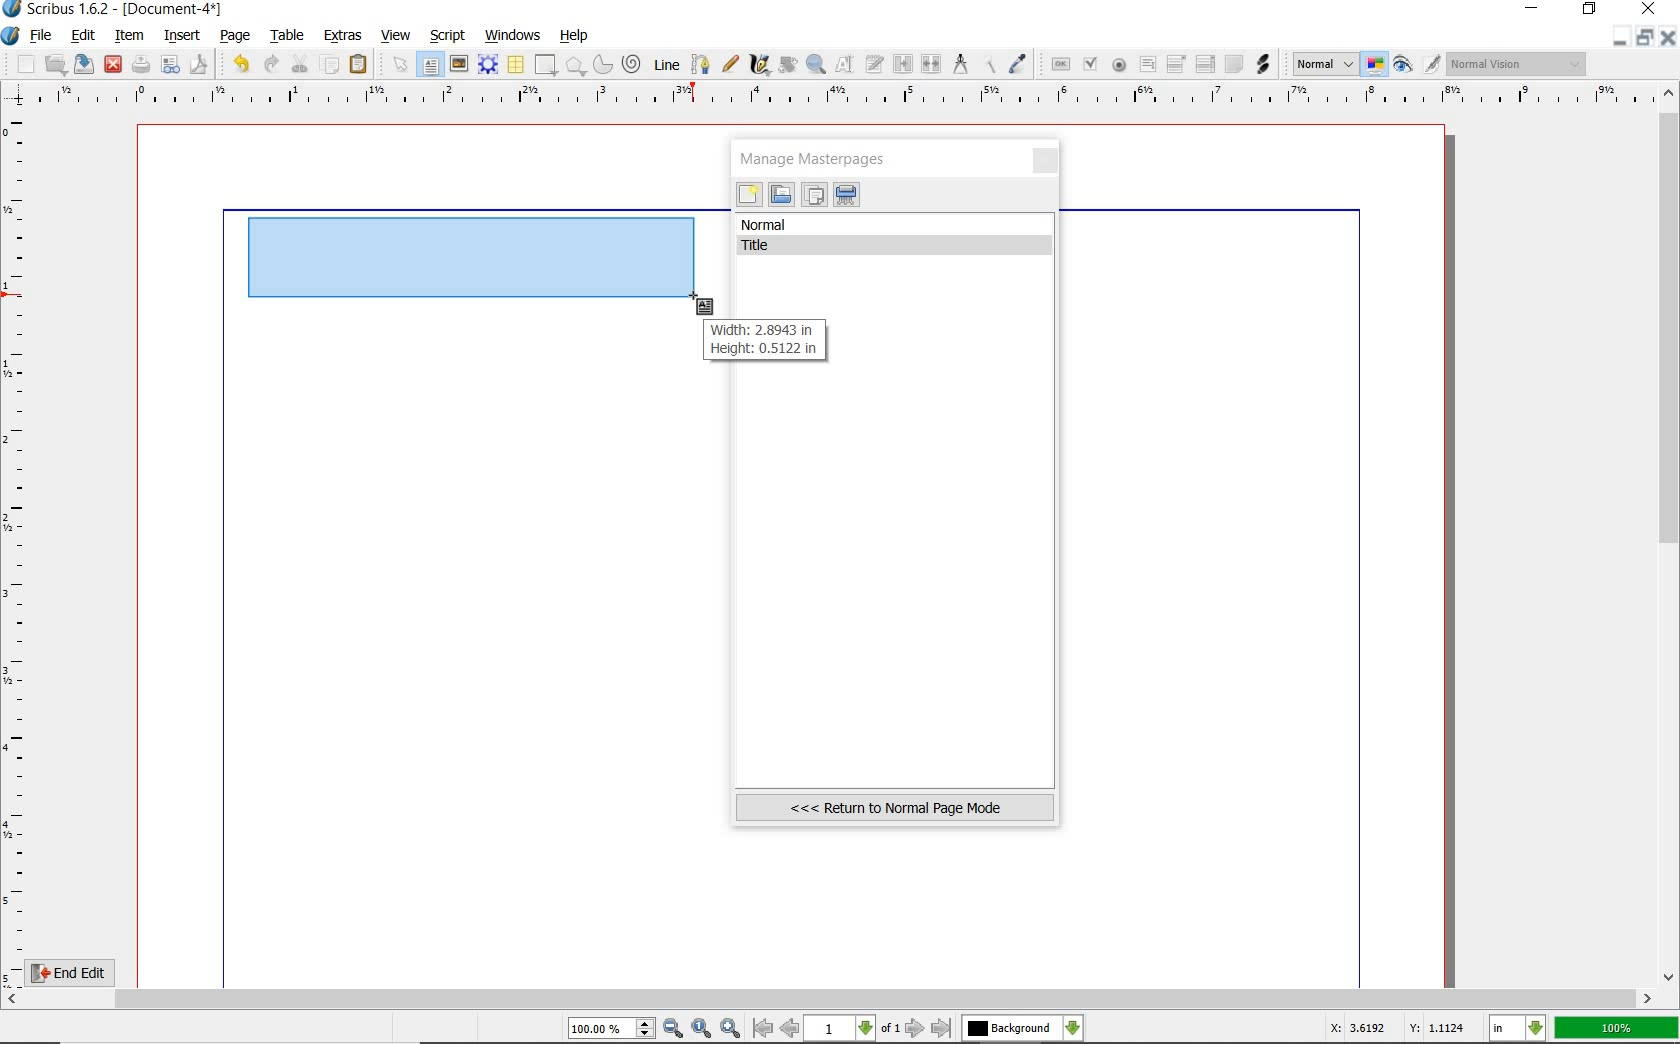 Image resolution: width=1680 pixels, height=1044 pixels. What do you see at coordinates (819, 158) in the screenshot?
I see `manage masterpages` at bounding box center [819, 158].